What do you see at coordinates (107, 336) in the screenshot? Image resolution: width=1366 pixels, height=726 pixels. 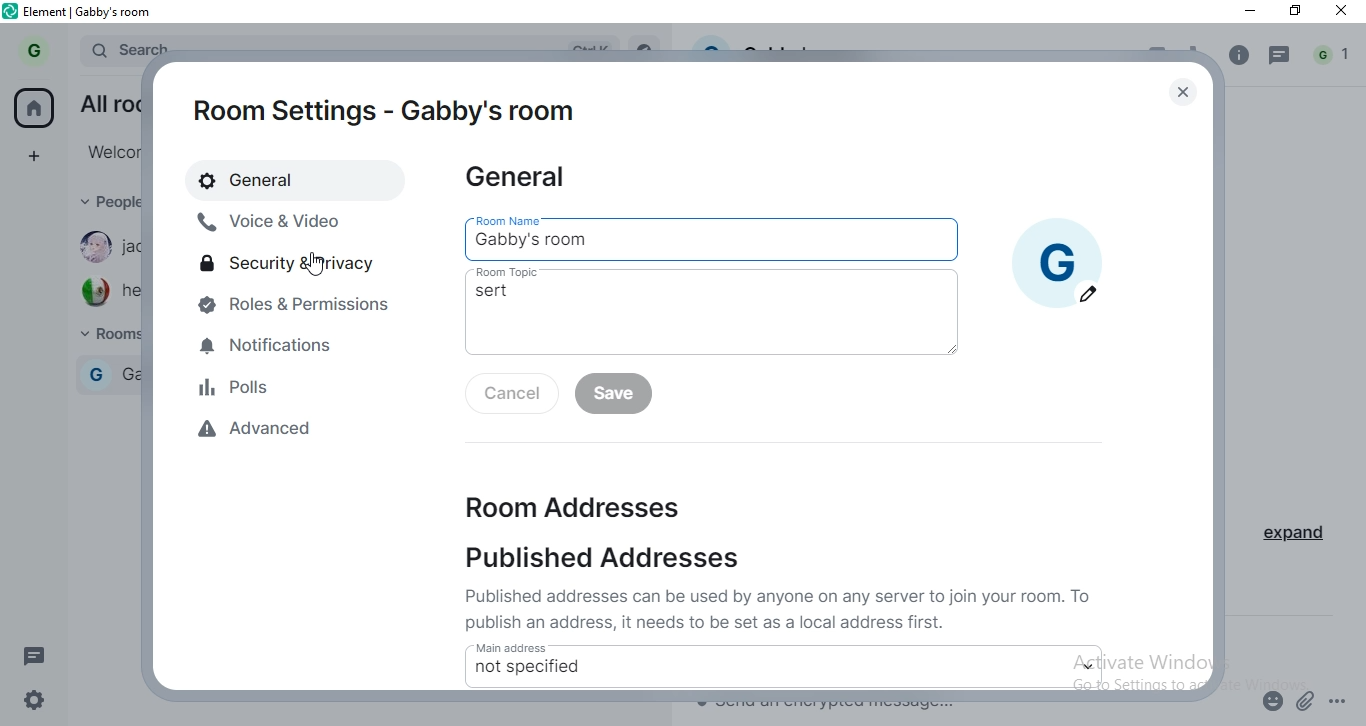 I see `rooms` at bounding box center [107, 336].